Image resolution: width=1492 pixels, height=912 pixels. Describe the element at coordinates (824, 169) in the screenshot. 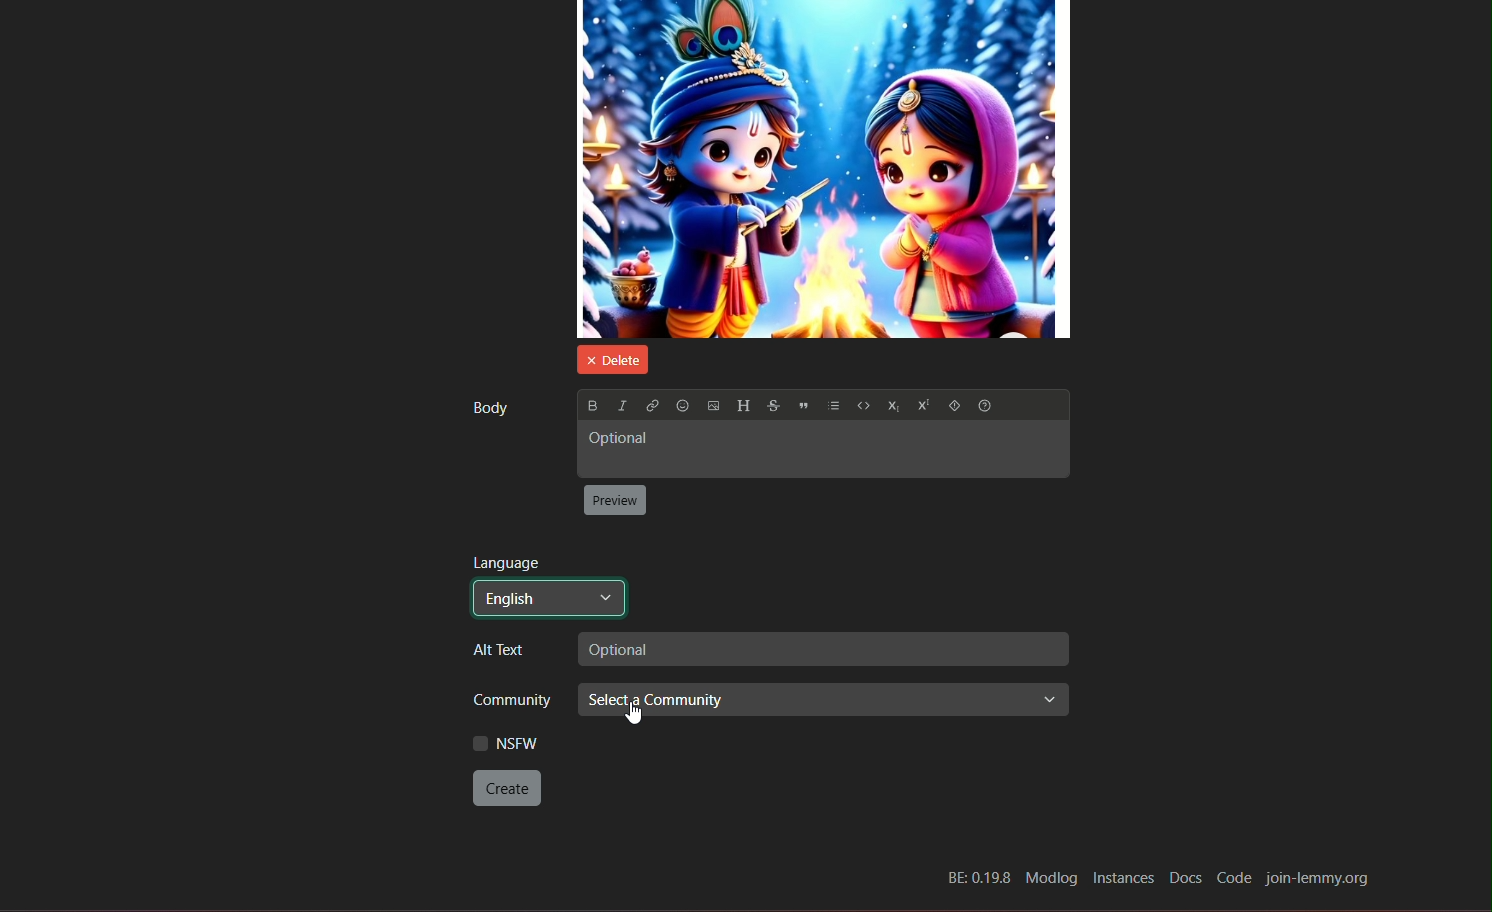

I see `image` at that location.